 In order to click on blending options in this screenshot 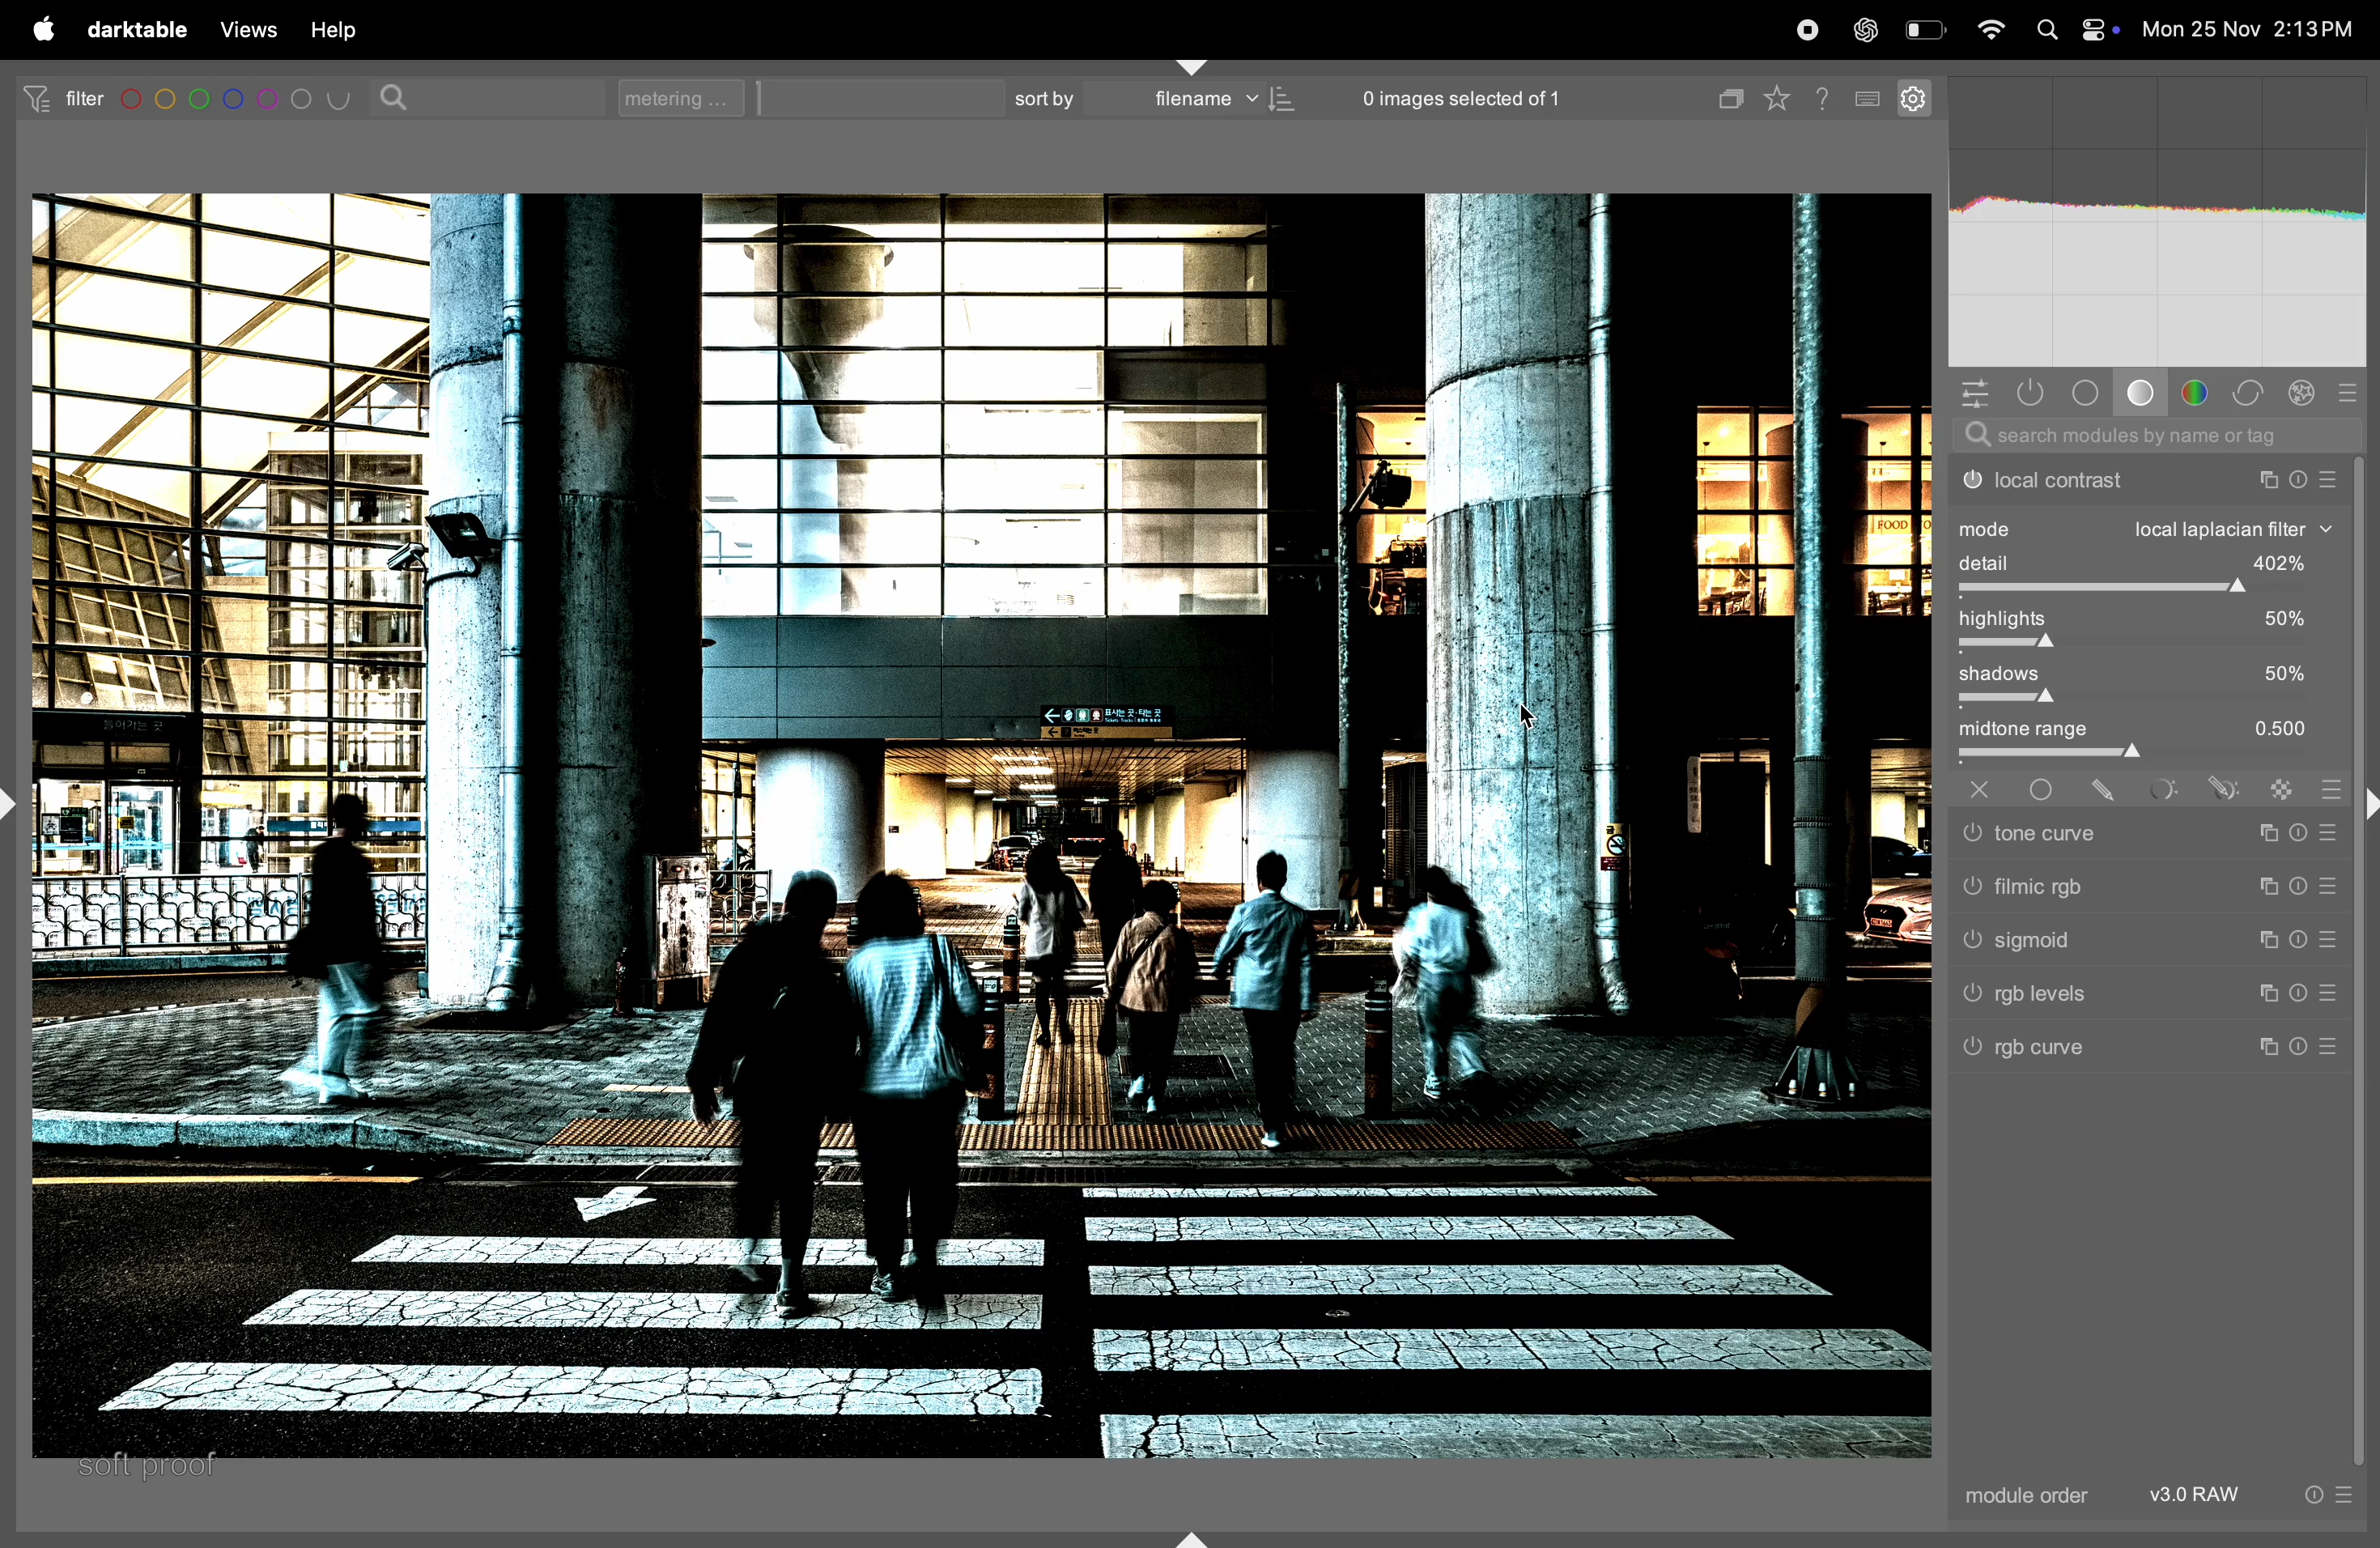, I will do `click(2330, 784)`.